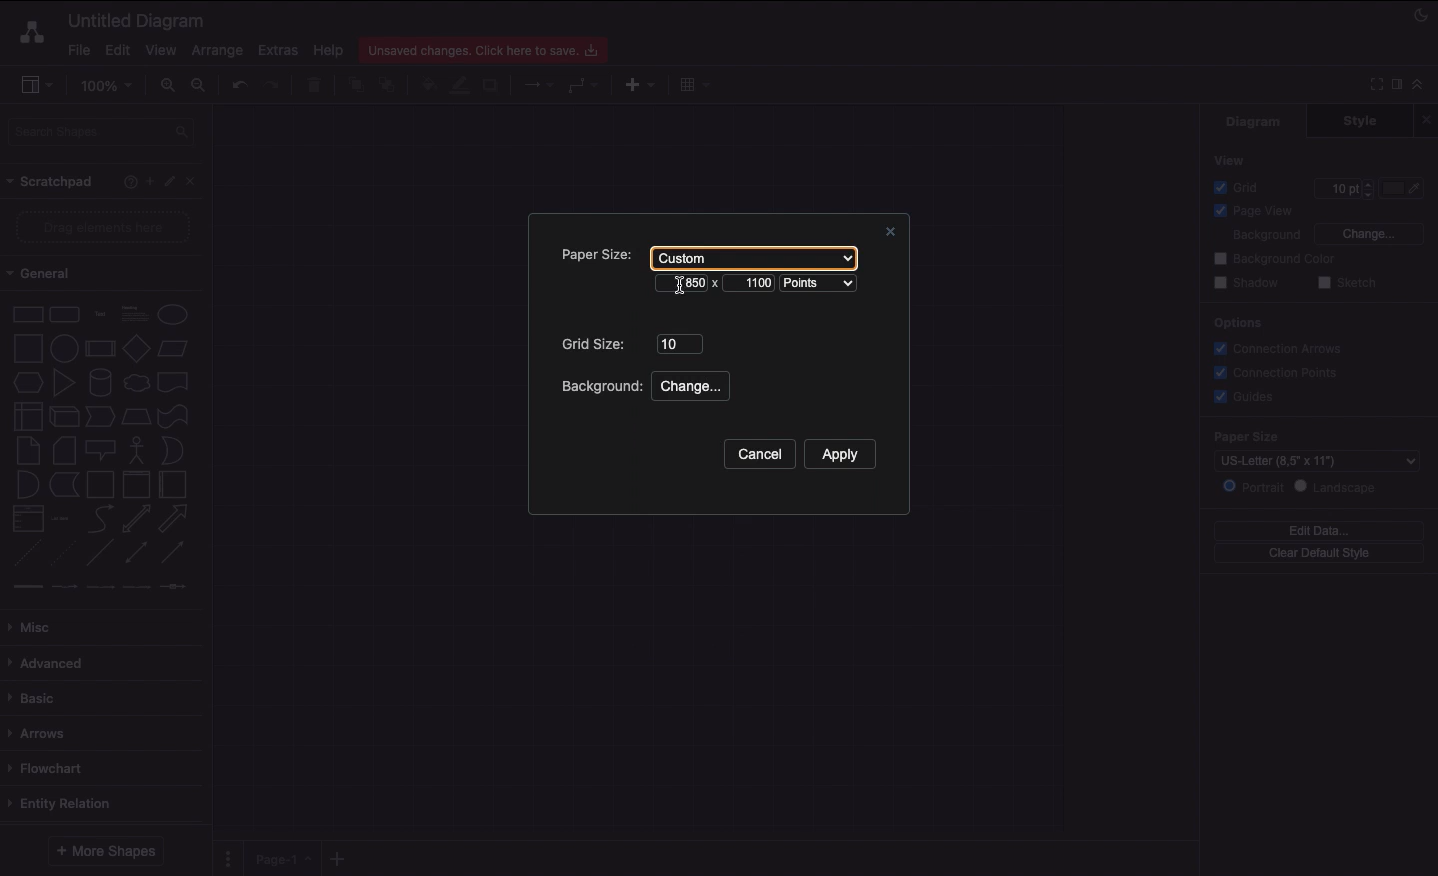  Describe the element at coordinates (27, 383) in the screenshot. I see `Hexagon` at that location.